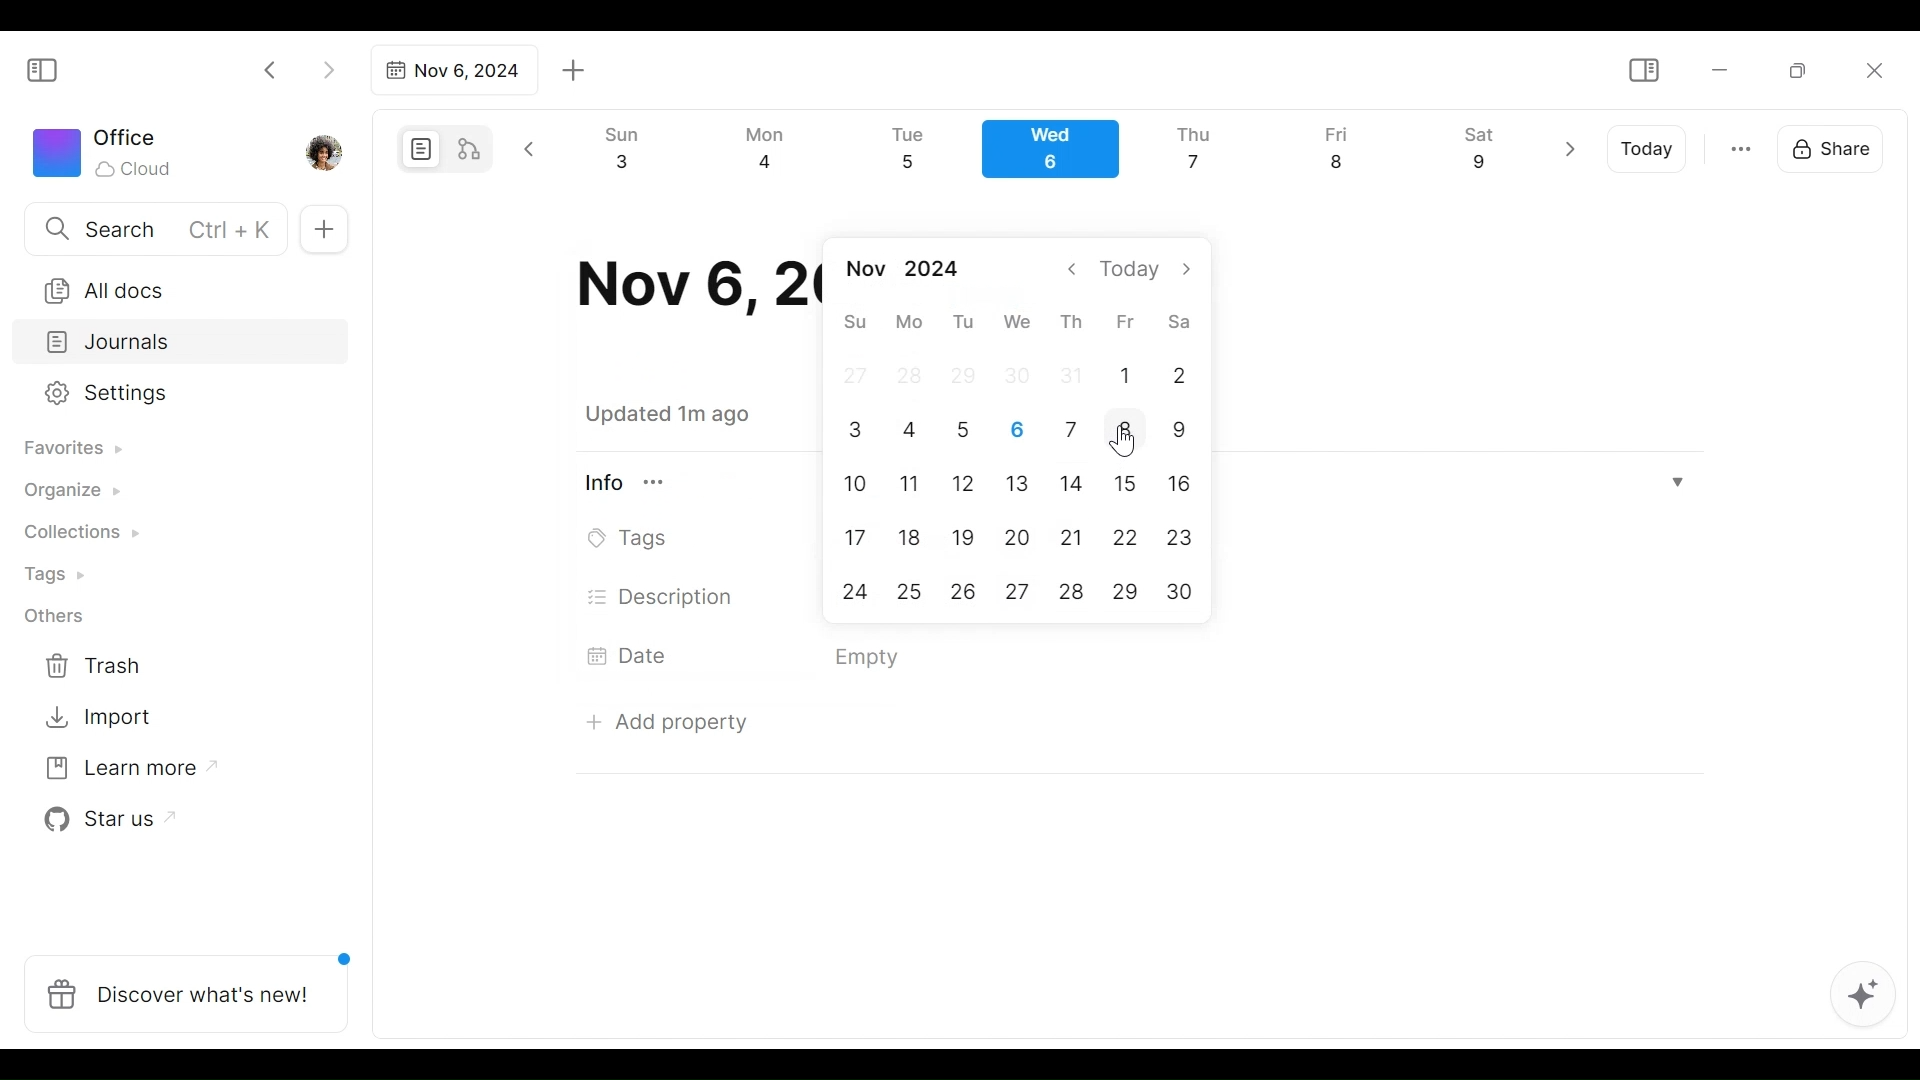 The height and width of the screenshot is (1080, 1920). What do you see at coordinates (70, 492) in the screenshot?
I see `Organize` at bounding box center [70, 492].